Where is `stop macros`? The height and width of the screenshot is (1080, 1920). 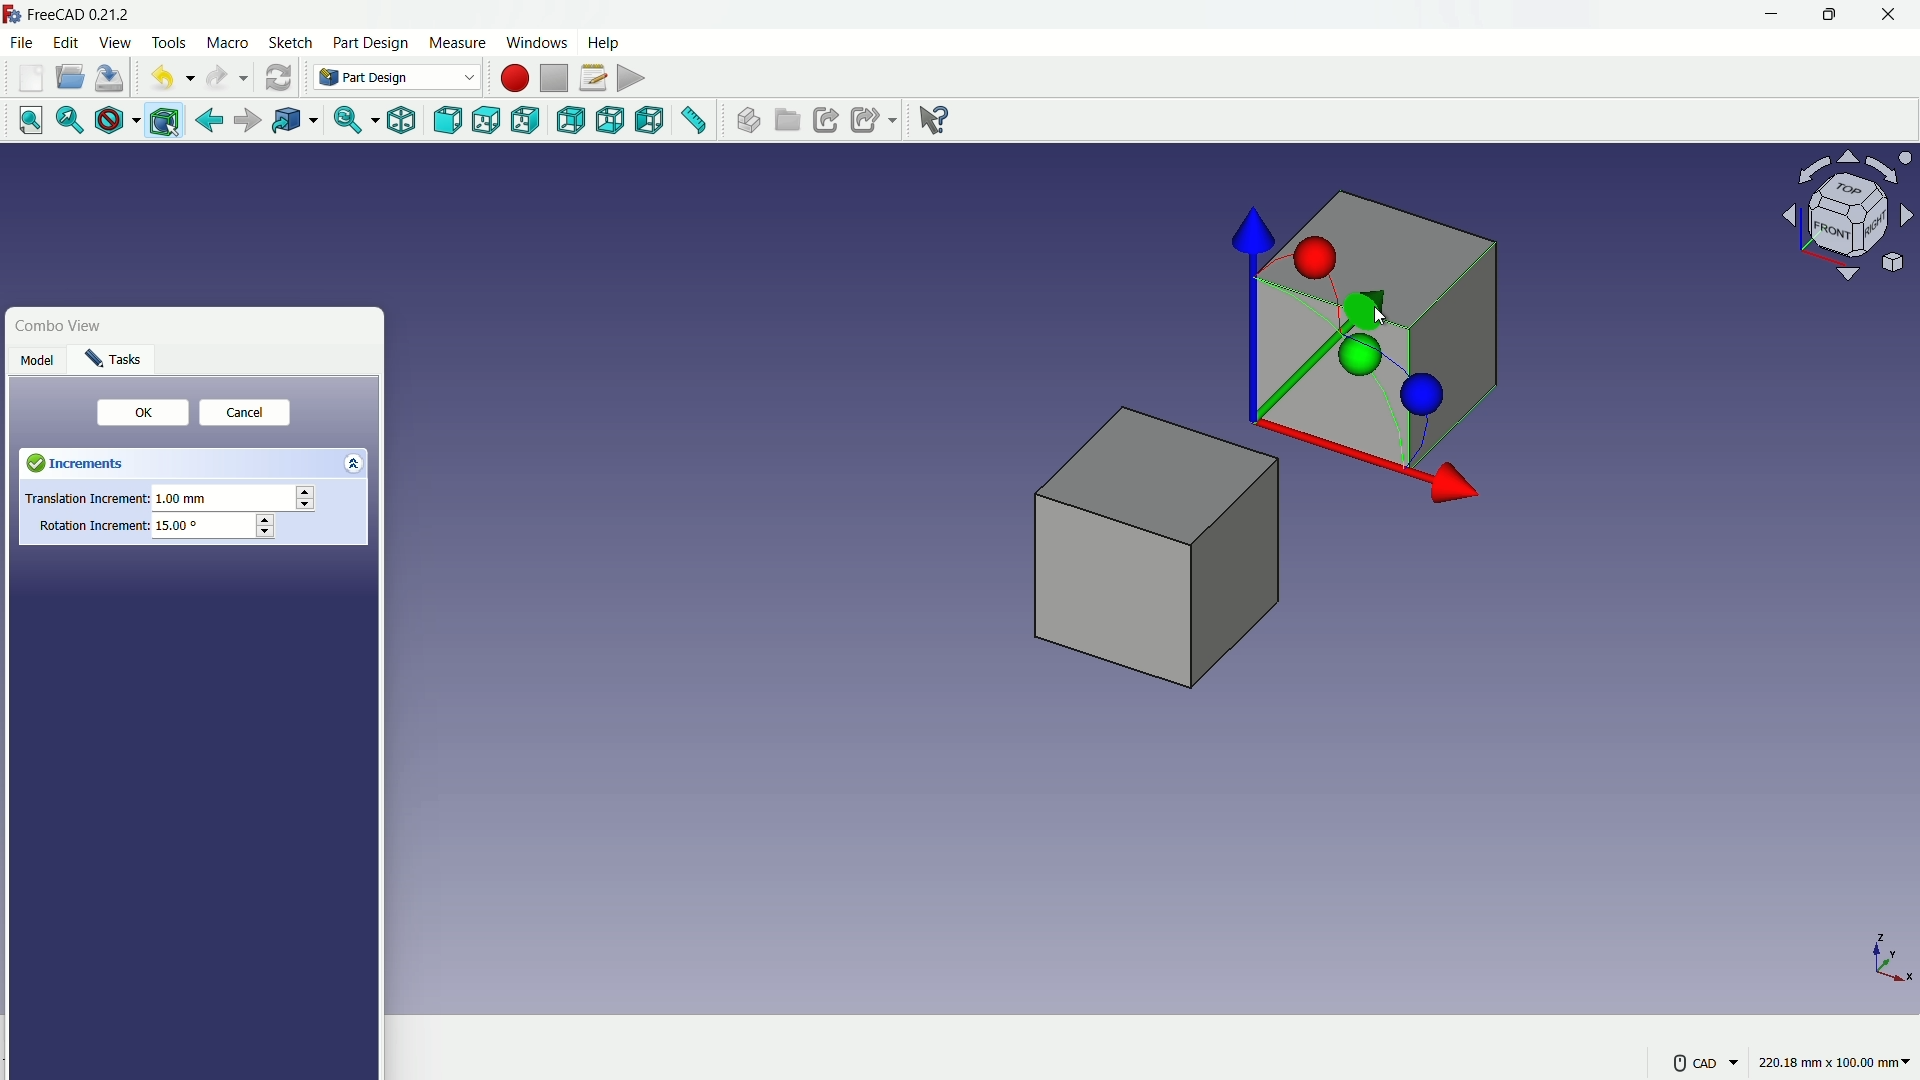 stop macros is located at coordinates (554, 79).